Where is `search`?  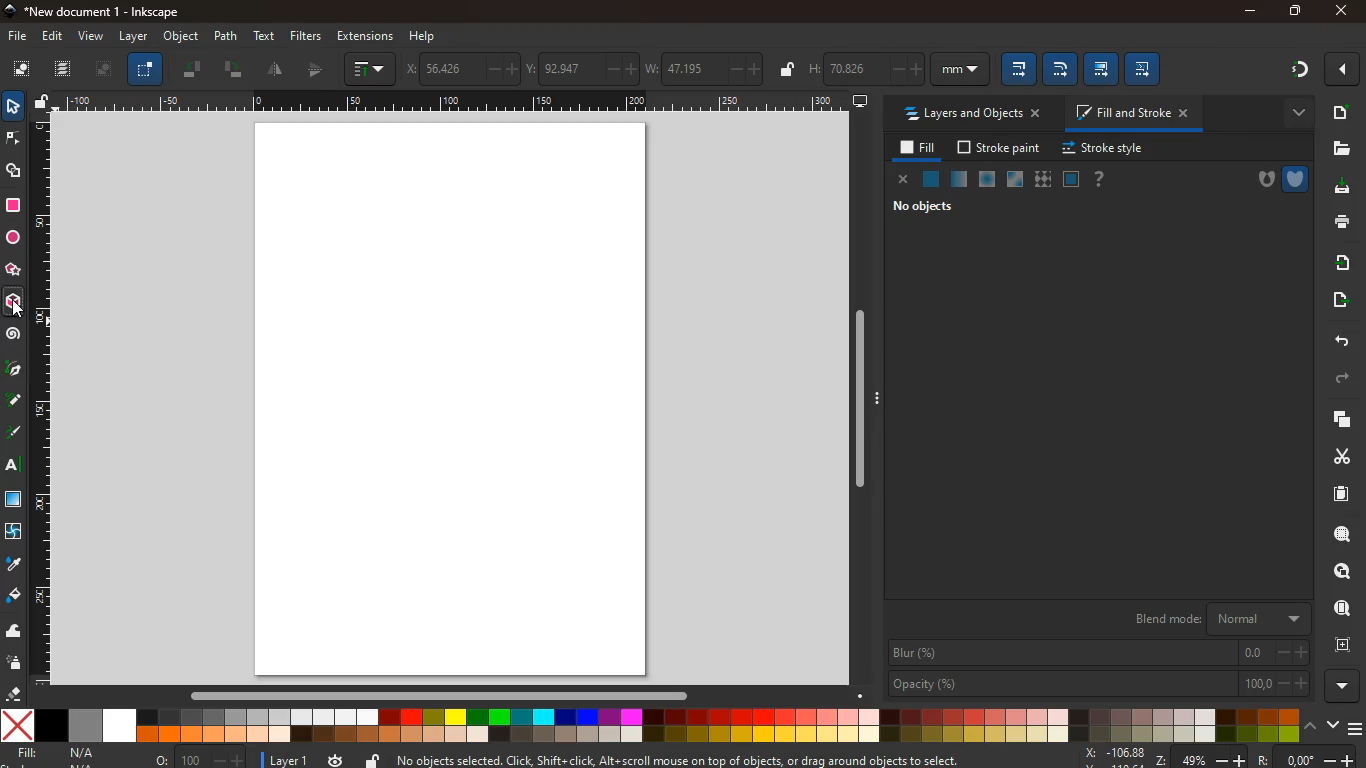
search is located at coordinates (1338, 536).